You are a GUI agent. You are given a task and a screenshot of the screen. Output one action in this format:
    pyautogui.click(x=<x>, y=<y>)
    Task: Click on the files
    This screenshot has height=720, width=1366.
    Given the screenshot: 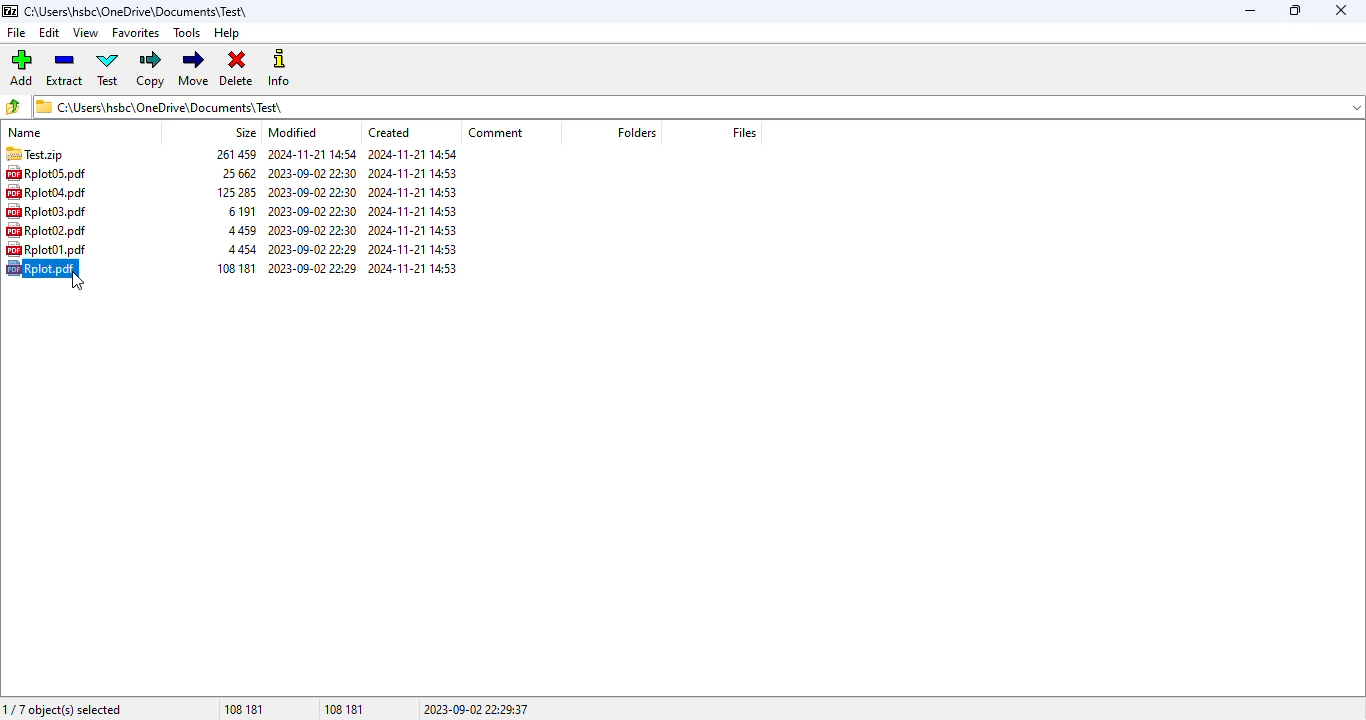 What is the action you would take?
    pyautogui.click(x=744, y=132)
    